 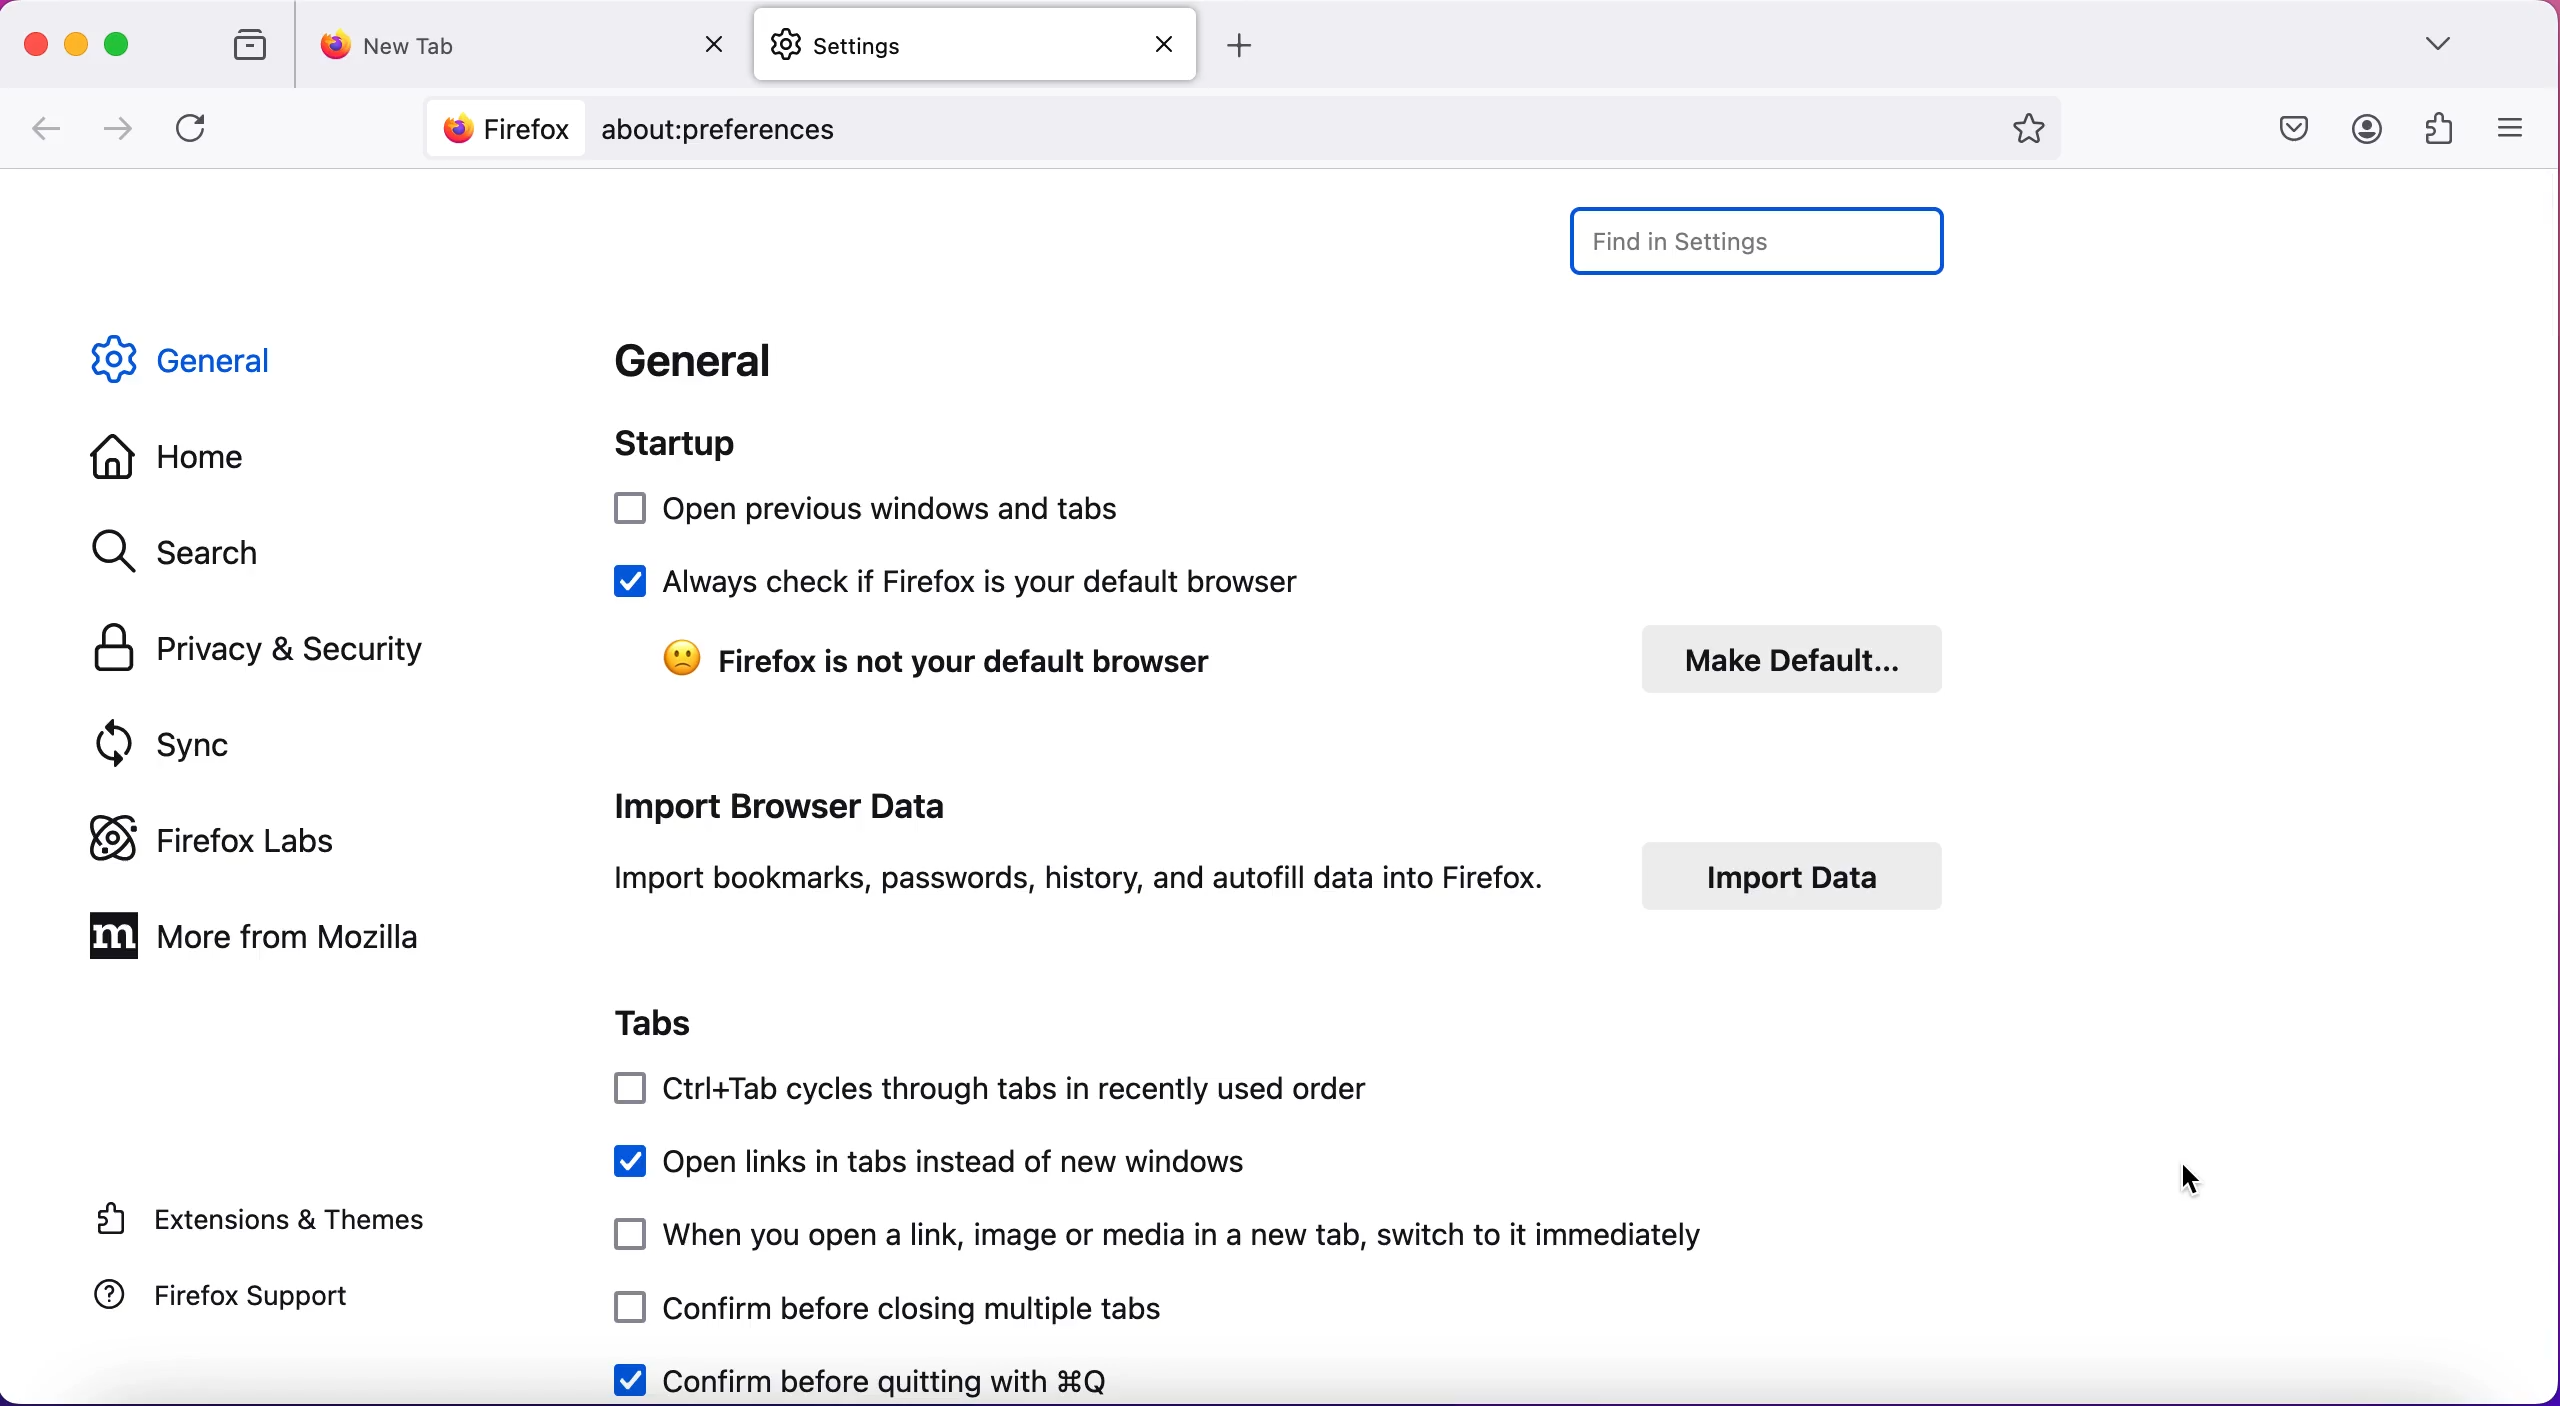 What do you see at coordinates (227, 846) in the screenshot?
I see `firefox labs` at bounding box center [227, 846].